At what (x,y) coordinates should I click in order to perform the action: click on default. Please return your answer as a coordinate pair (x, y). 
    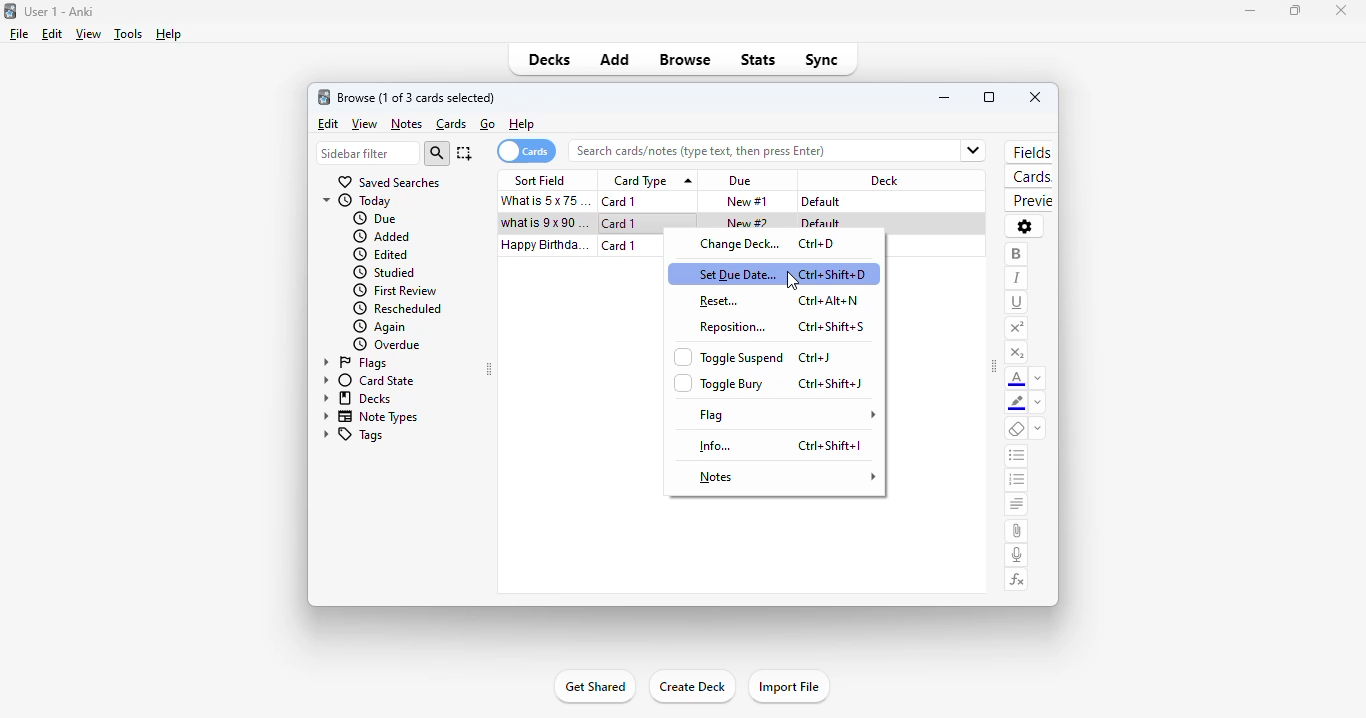
    Looking at the image, I should click on (821, 202).